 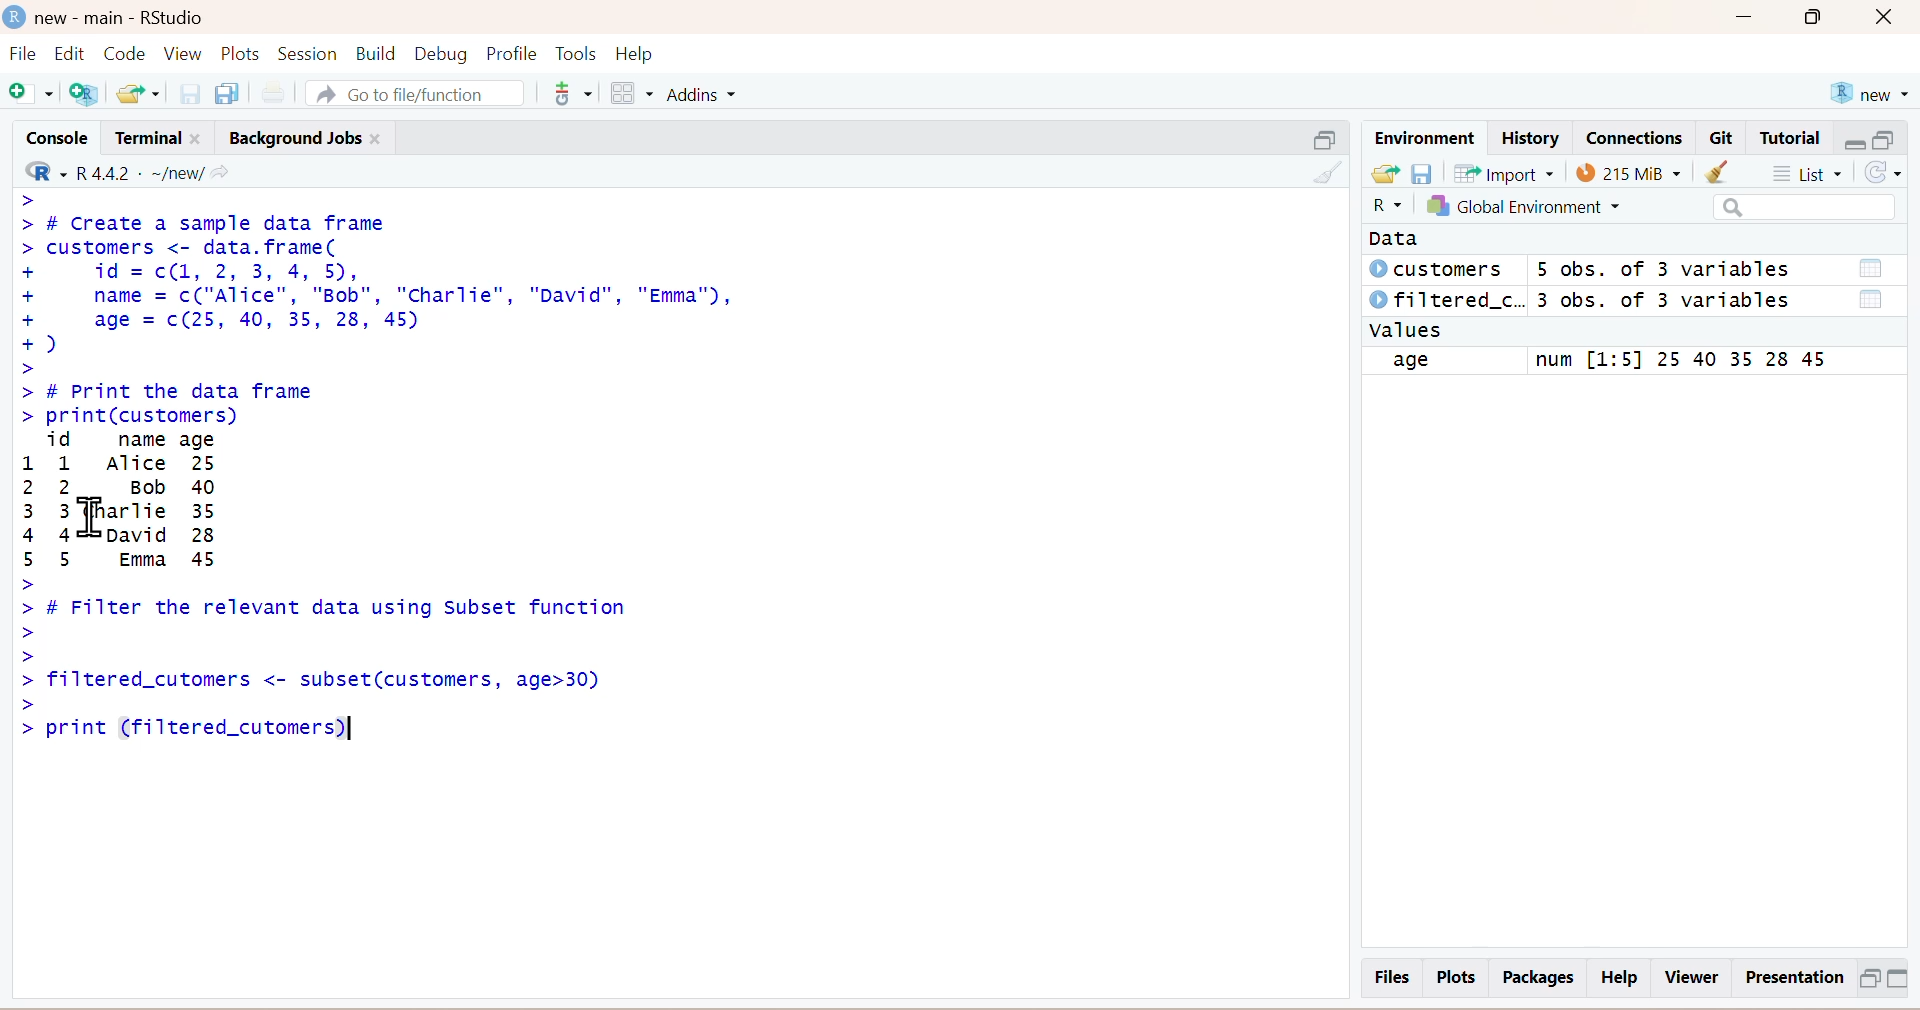 What do you see at coordinates (1633, 136) in the screenshot?
I see `Connections` at bounding box center [1633, 136].